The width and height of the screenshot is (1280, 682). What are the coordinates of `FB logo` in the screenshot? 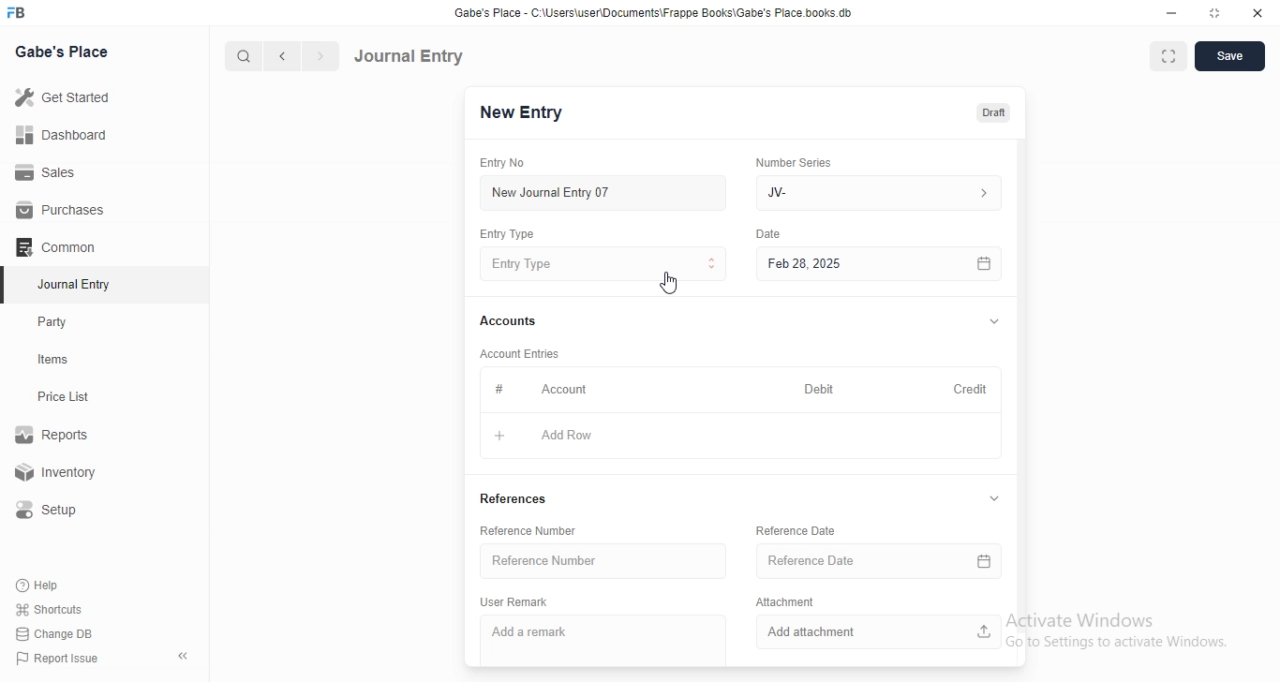 It's located at (13, 13).